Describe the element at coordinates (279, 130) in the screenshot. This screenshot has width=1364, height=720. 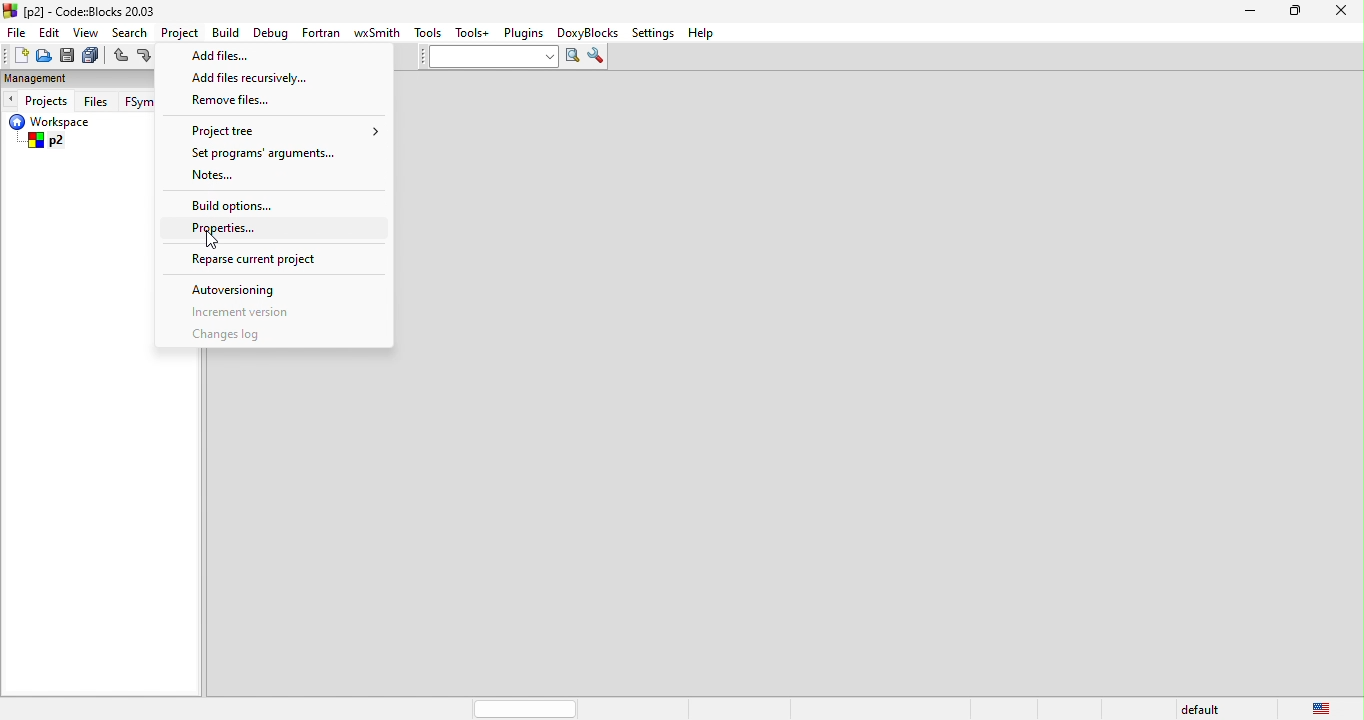
I see `project tree` at that location.